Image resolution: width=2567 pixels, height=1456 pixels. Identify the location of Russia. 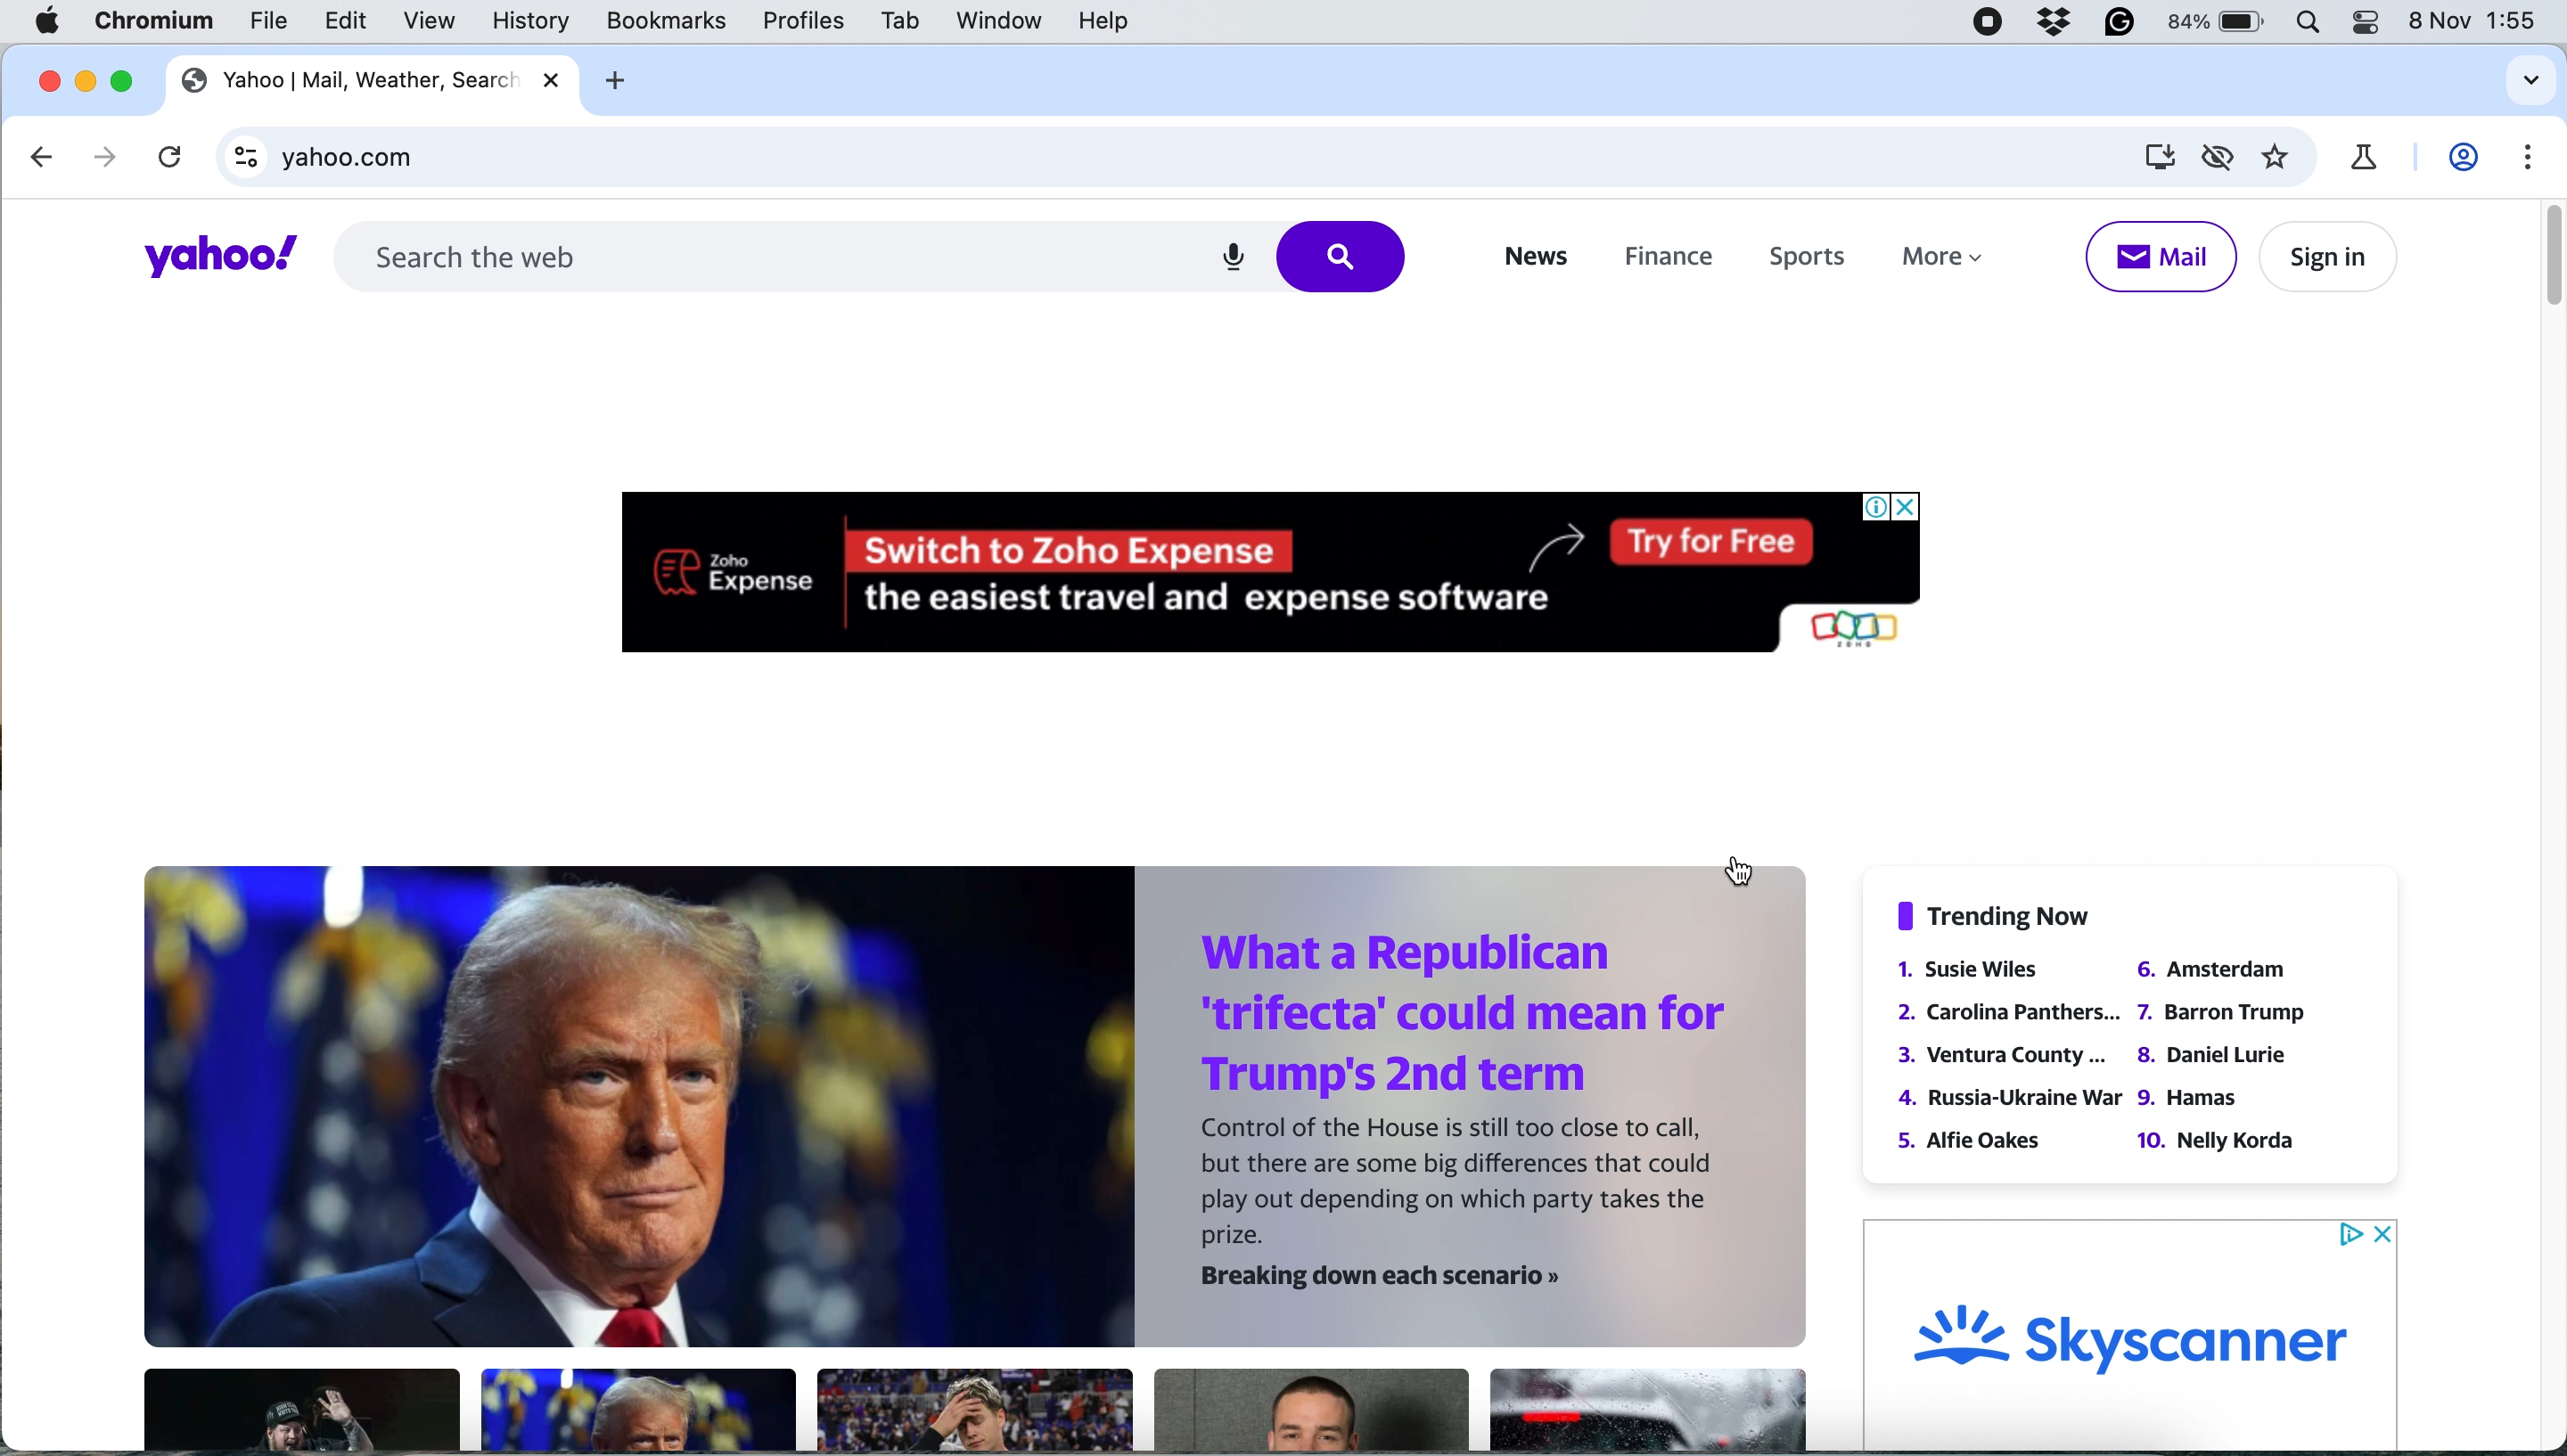
(2008, 1097).